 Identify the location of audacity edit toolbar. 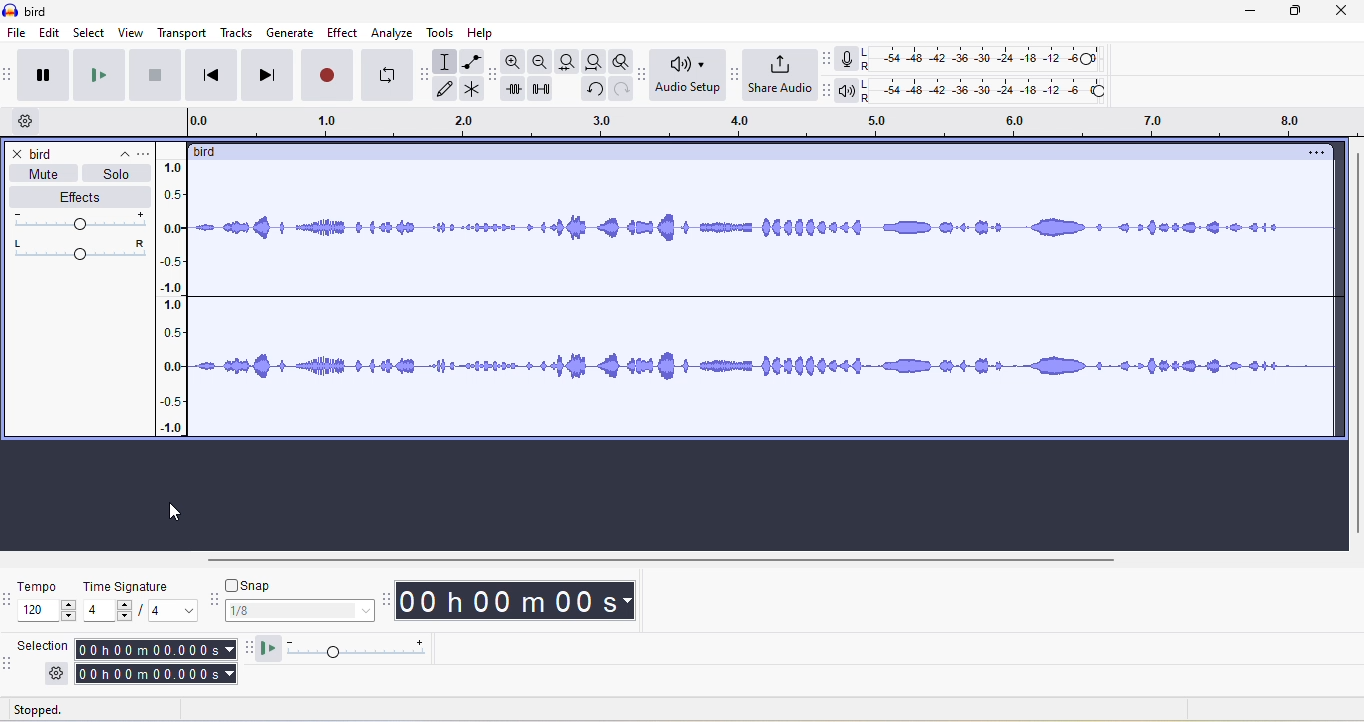
(495, 78).